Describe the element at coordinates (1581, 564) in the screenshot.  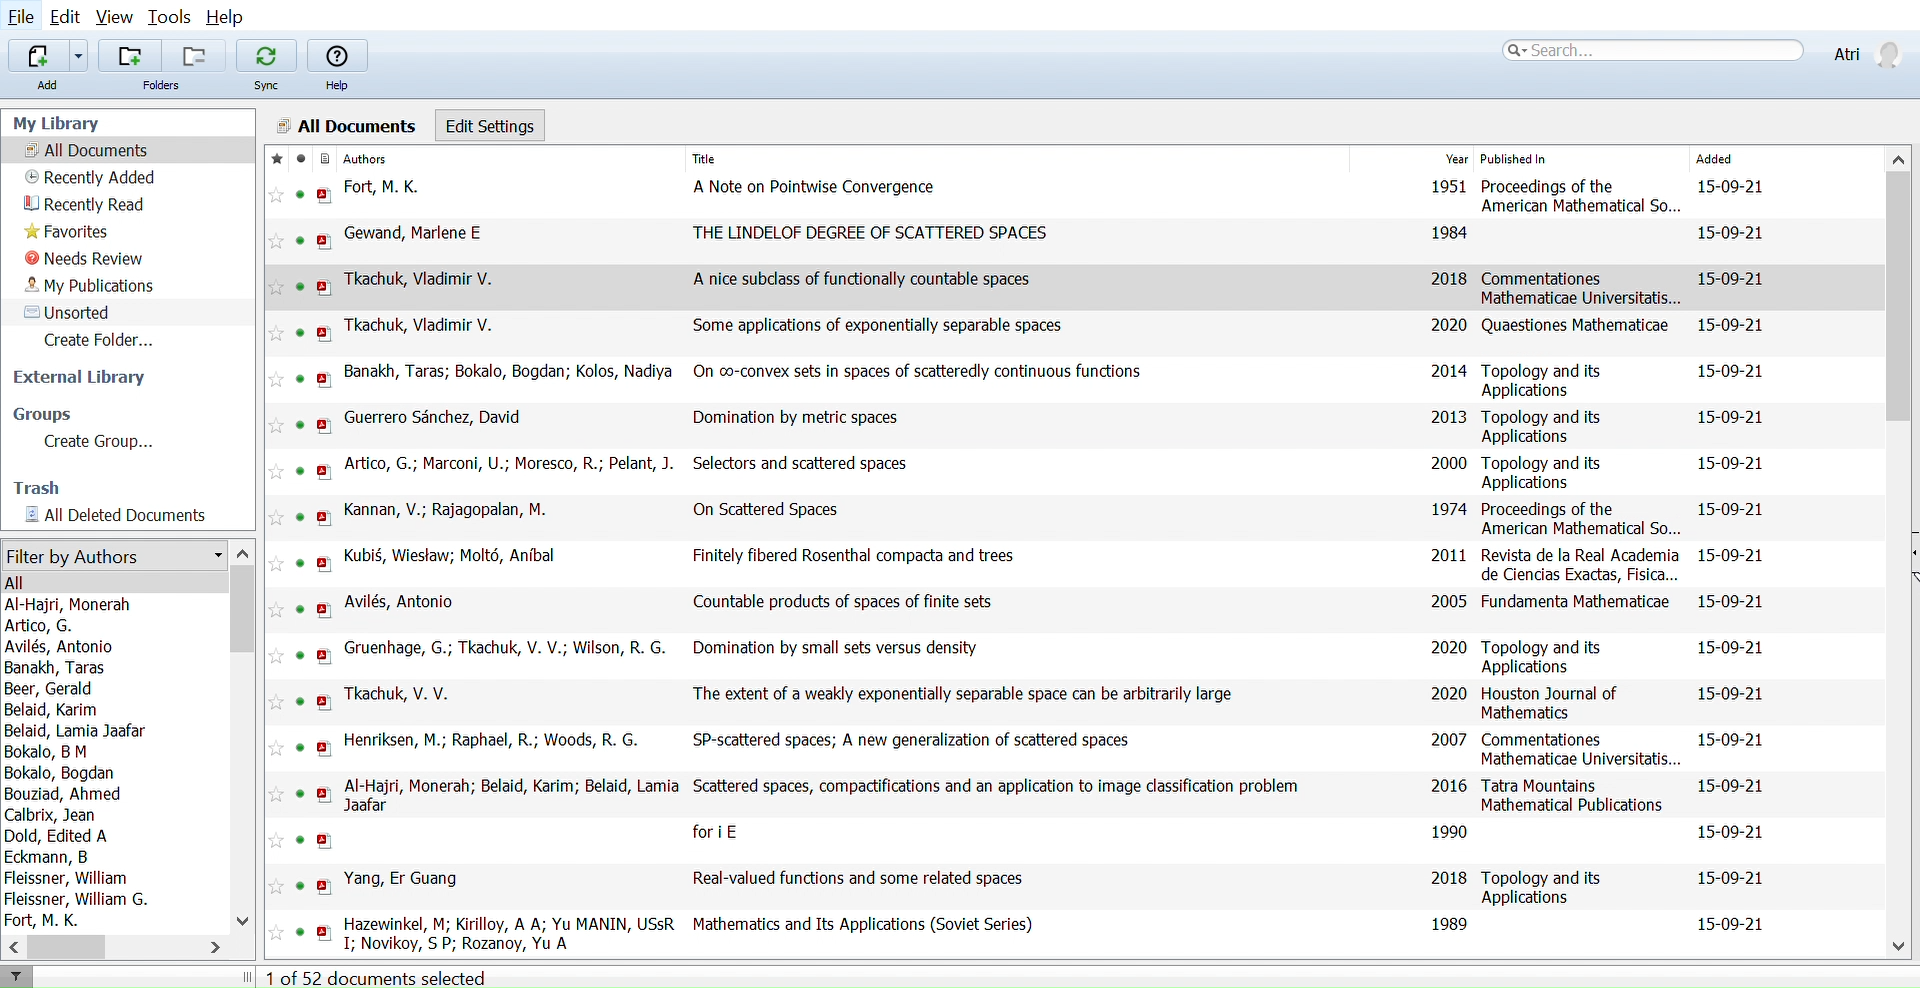
I see `Revista de la Real Academia de Ciencias Exactas, Fisica...` at that location.